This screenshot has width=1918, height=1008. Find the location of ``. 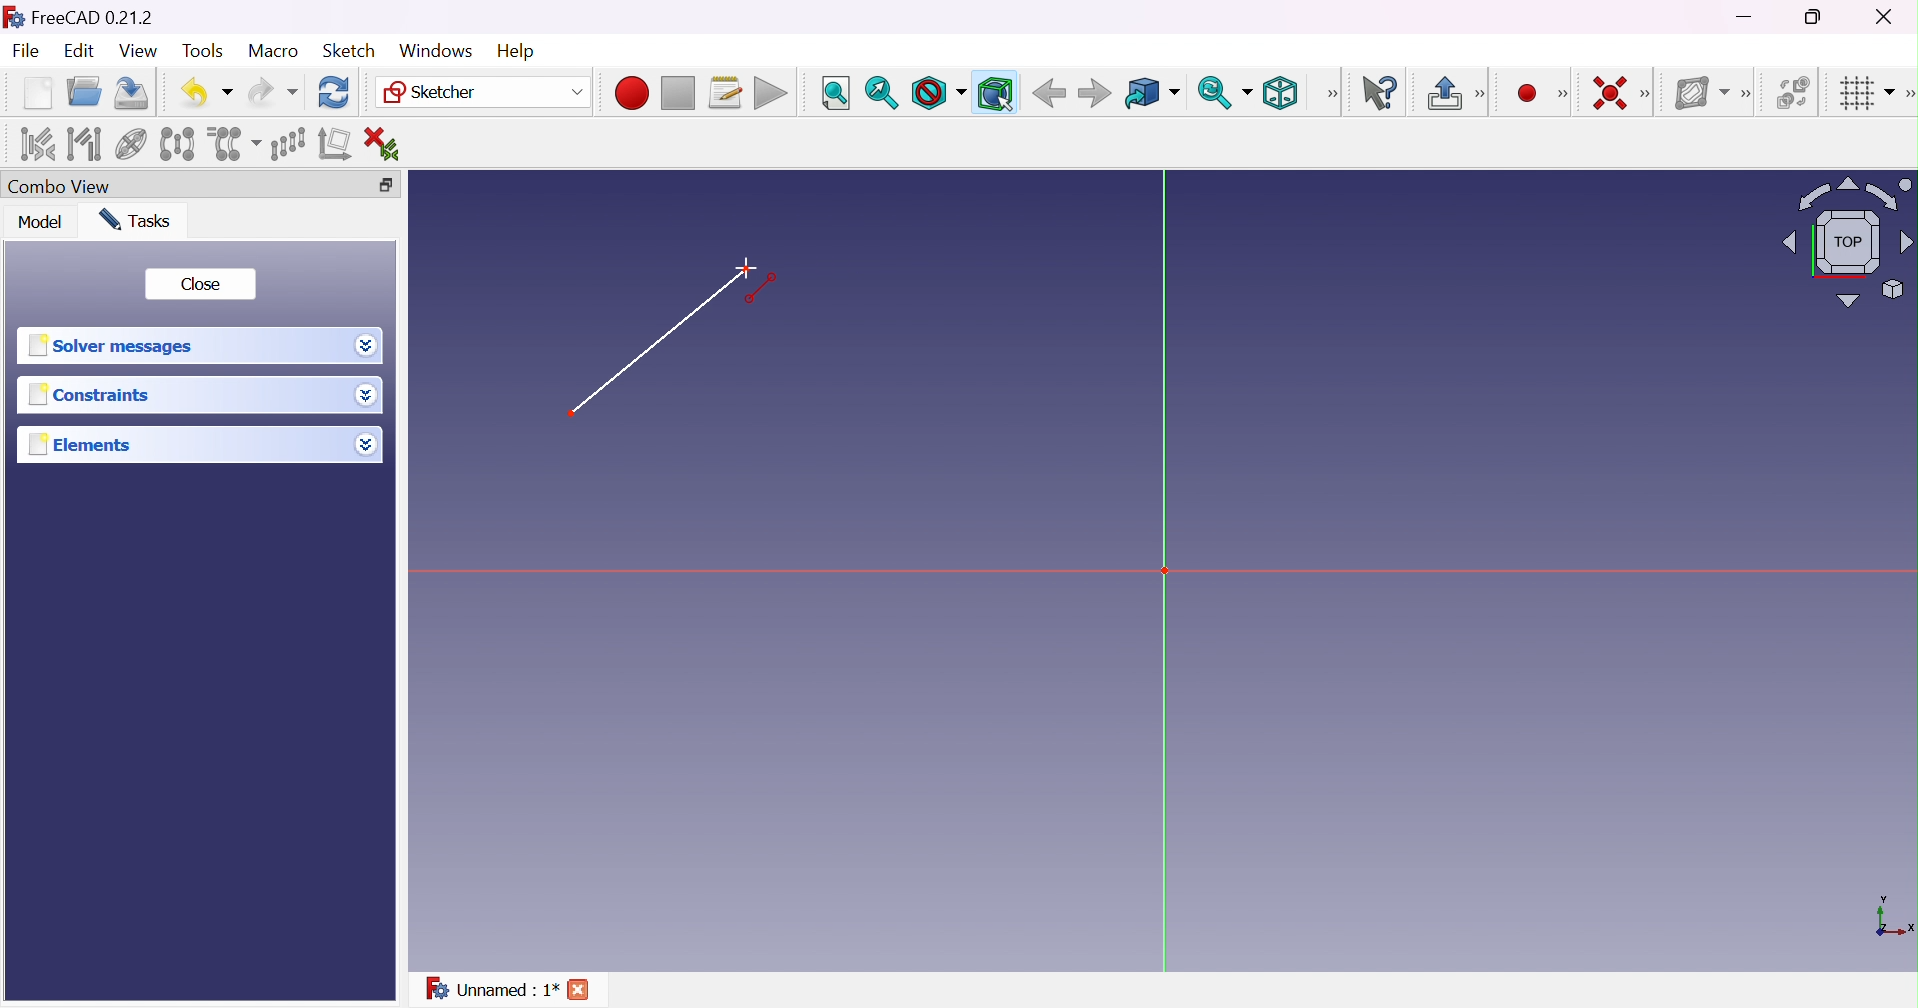

 is located at coordinates (1443, 93).